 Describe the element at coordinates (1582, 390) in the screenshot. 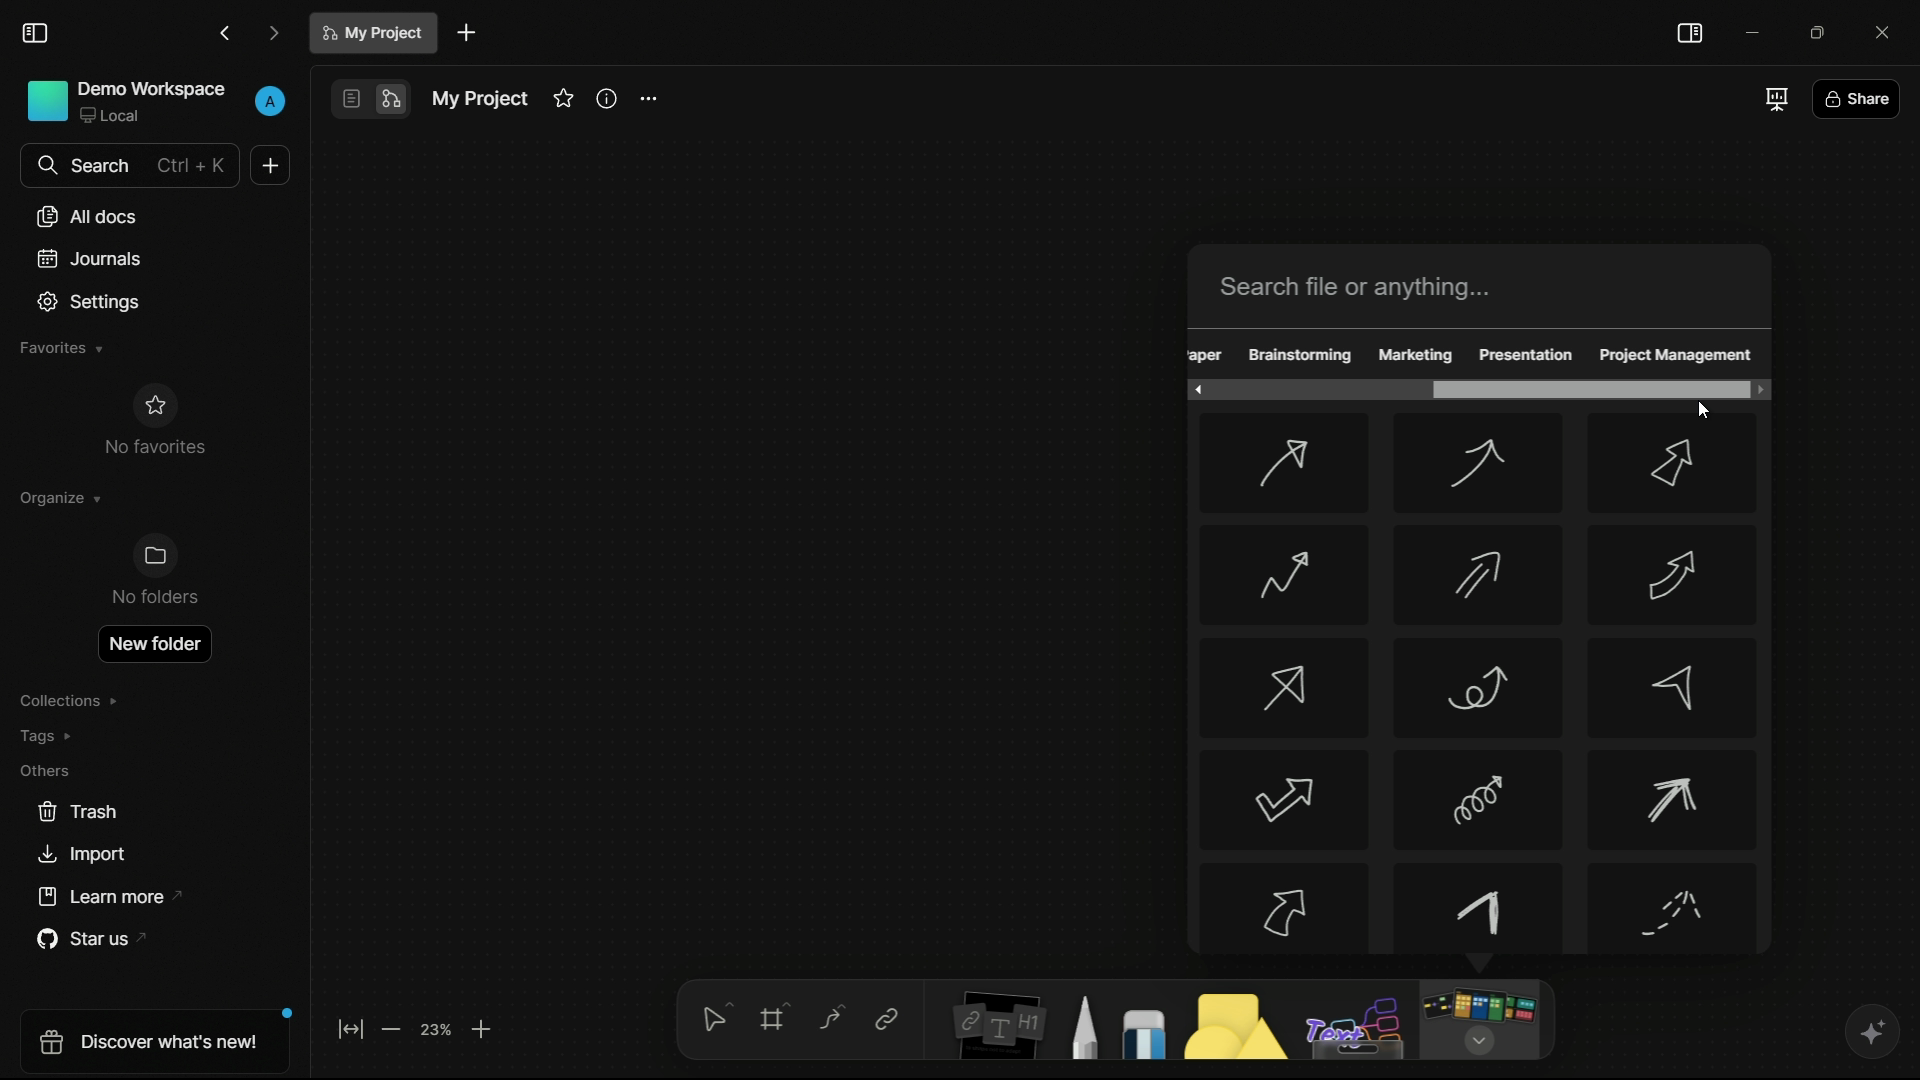

I see `scroll bar` at that location.